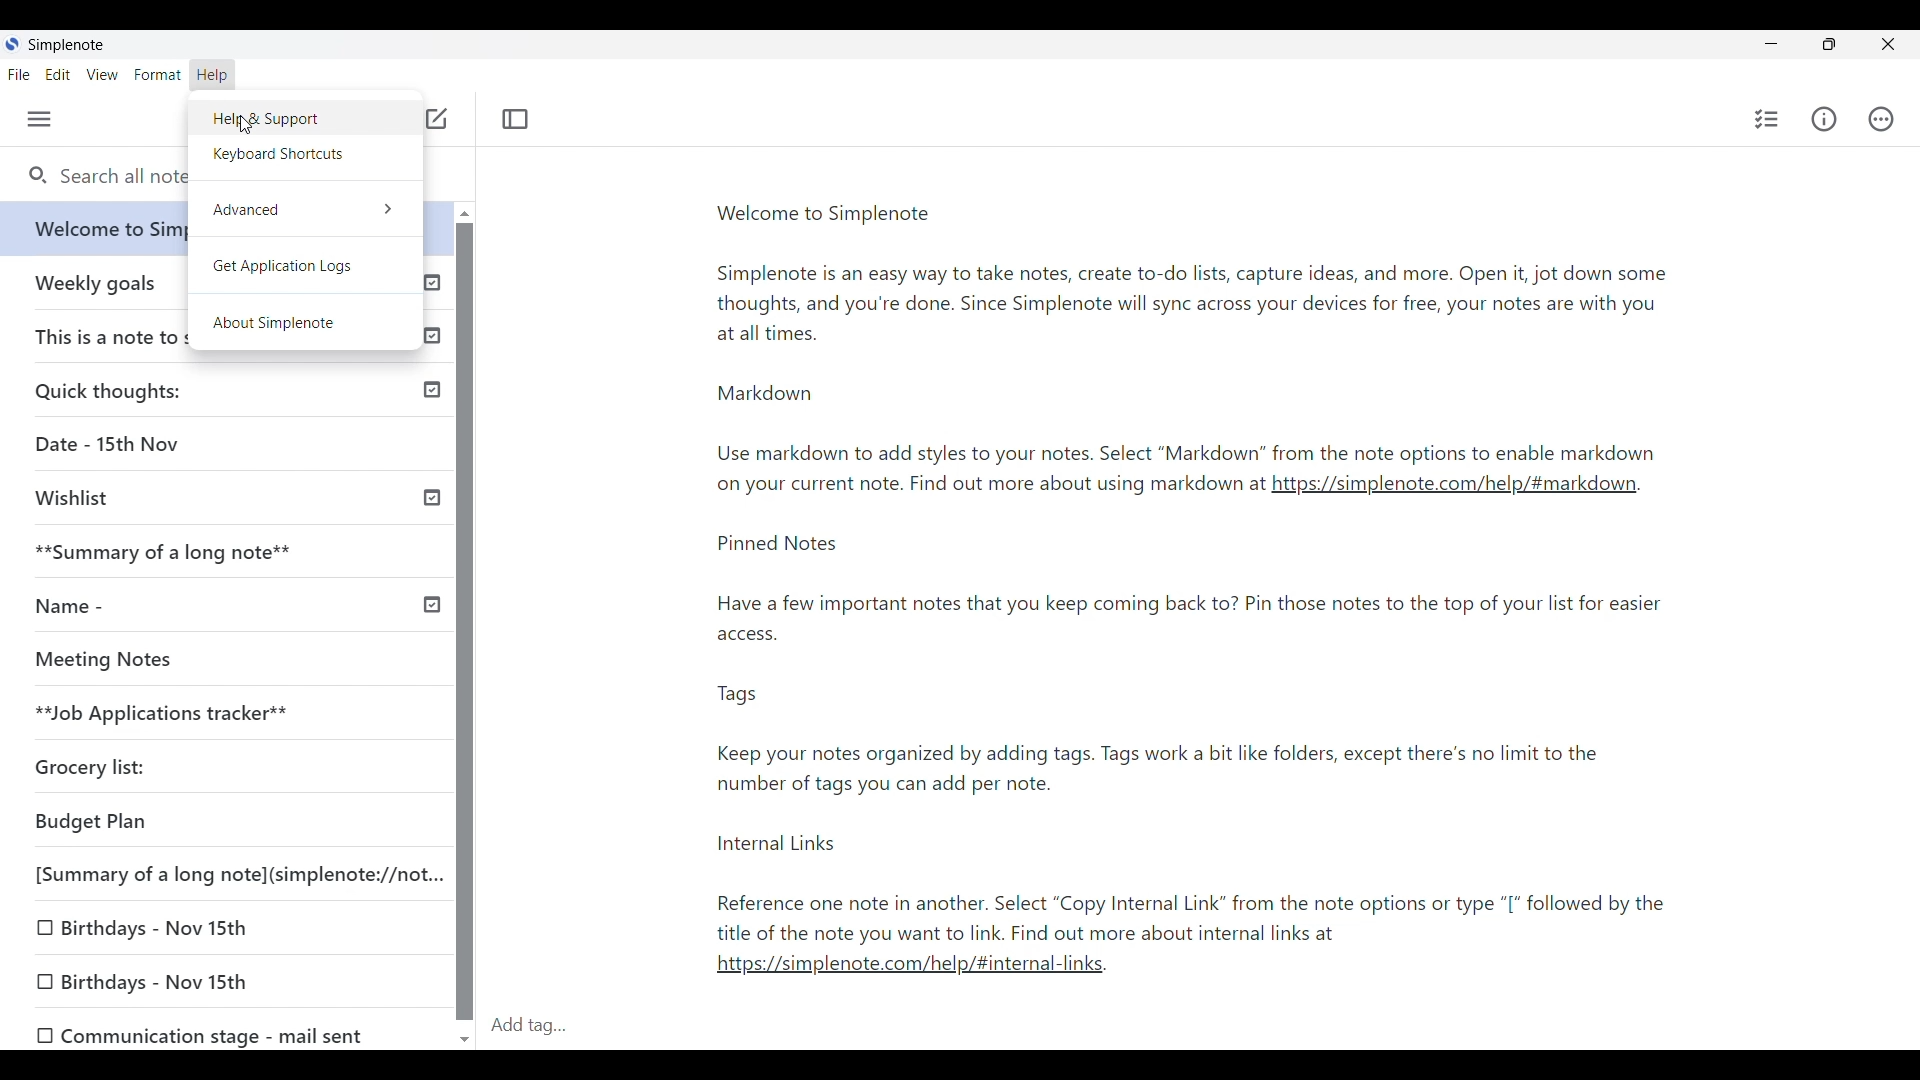 This screenshot has height=1080, width=1920. Describe the element at coordinates (830, 208) in the screenshot. I see `Welcome to Simplenote` at that location.